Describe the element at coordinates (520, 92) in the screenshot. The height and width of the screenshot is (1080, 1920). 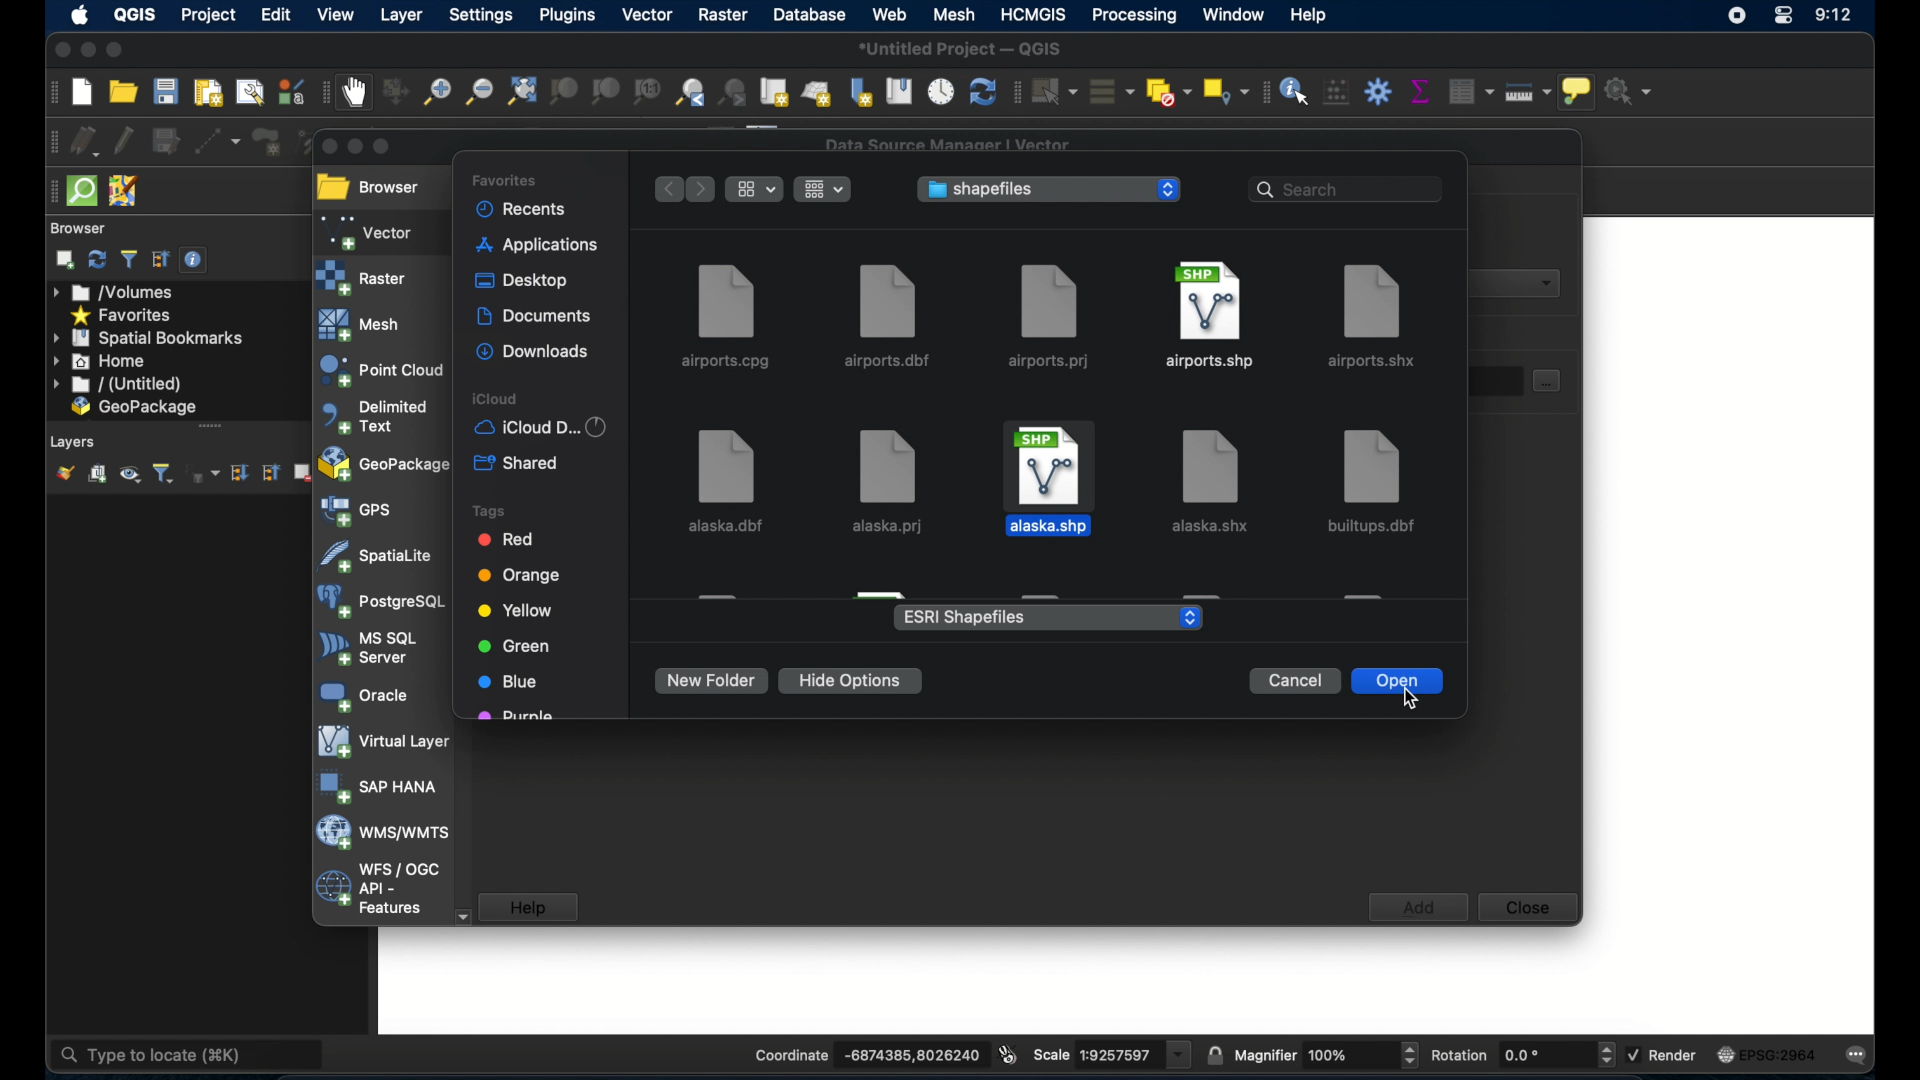
I see `zoom full` at that location.